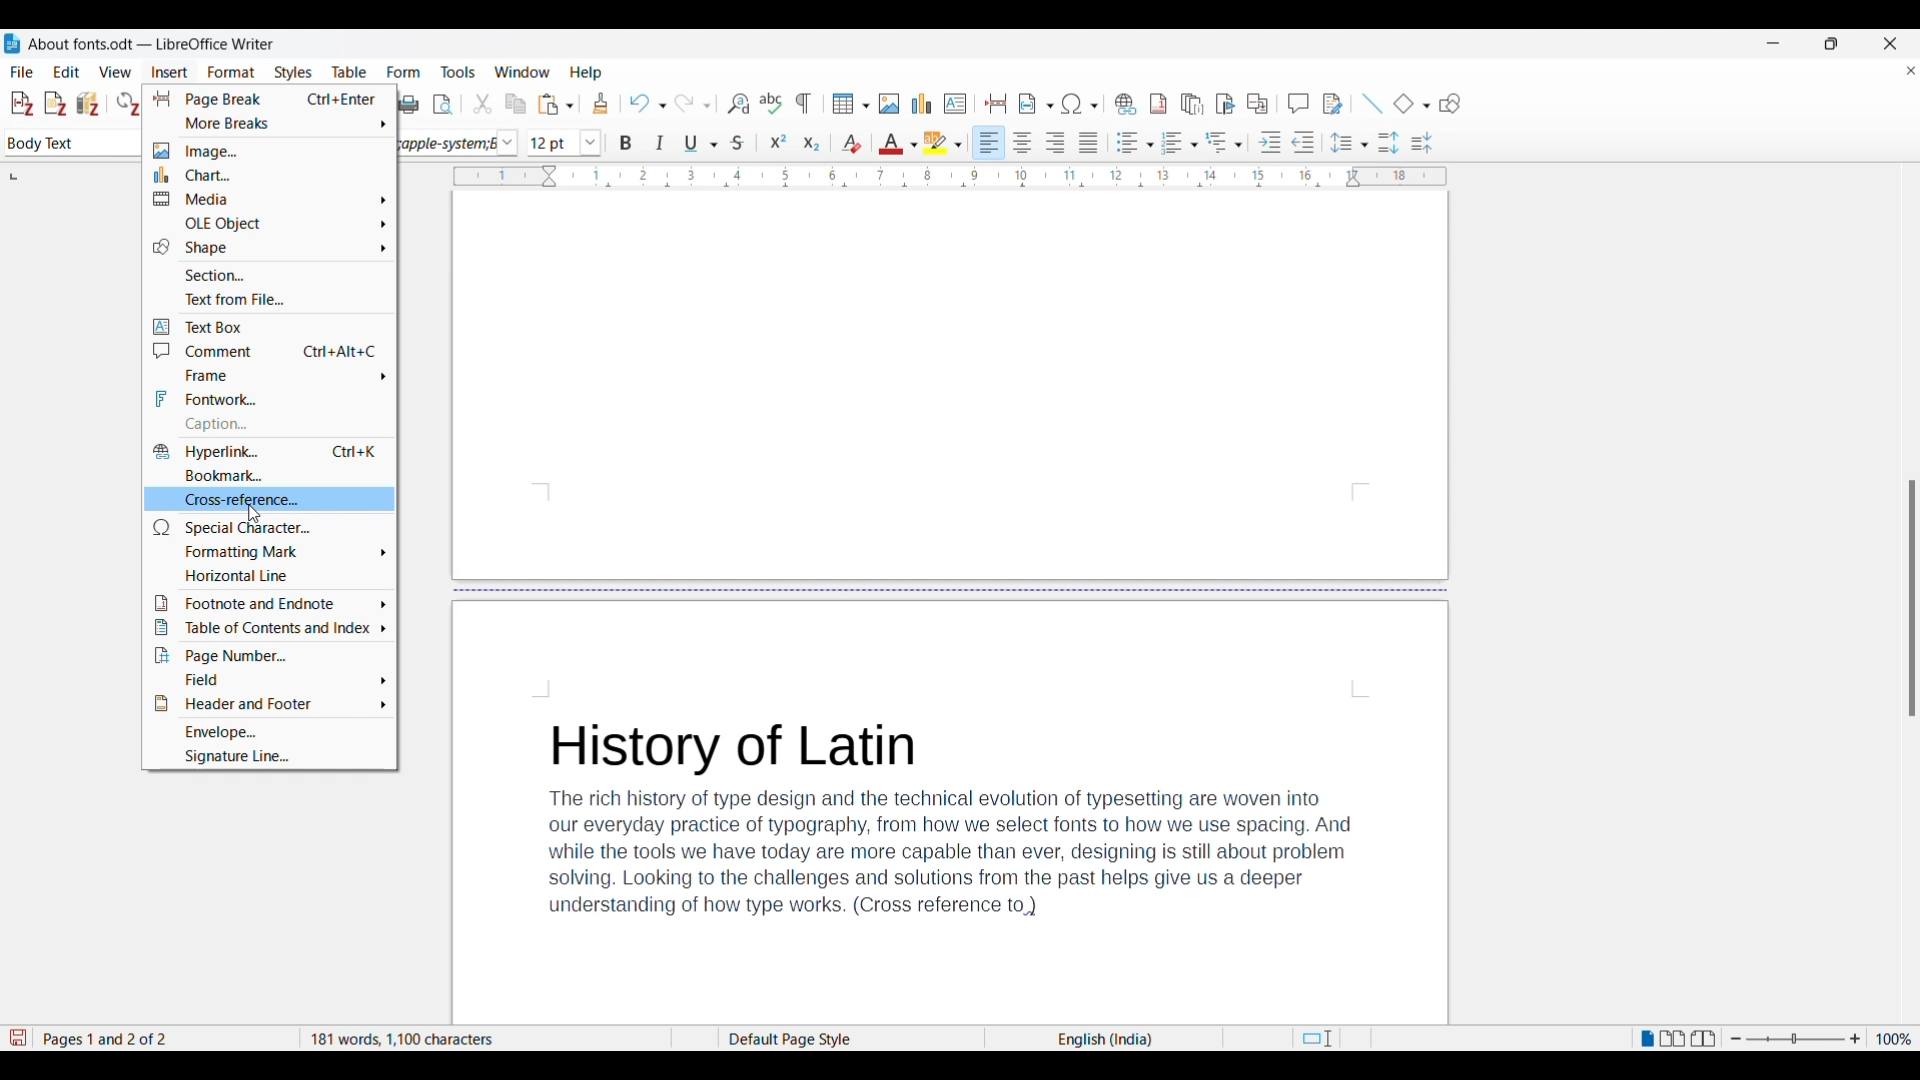 This screenshot has width=1920, height=1080. What do you see at coordinates (270, 150) in the screenshot?
I see `Image` at bounding box center [270, 150].